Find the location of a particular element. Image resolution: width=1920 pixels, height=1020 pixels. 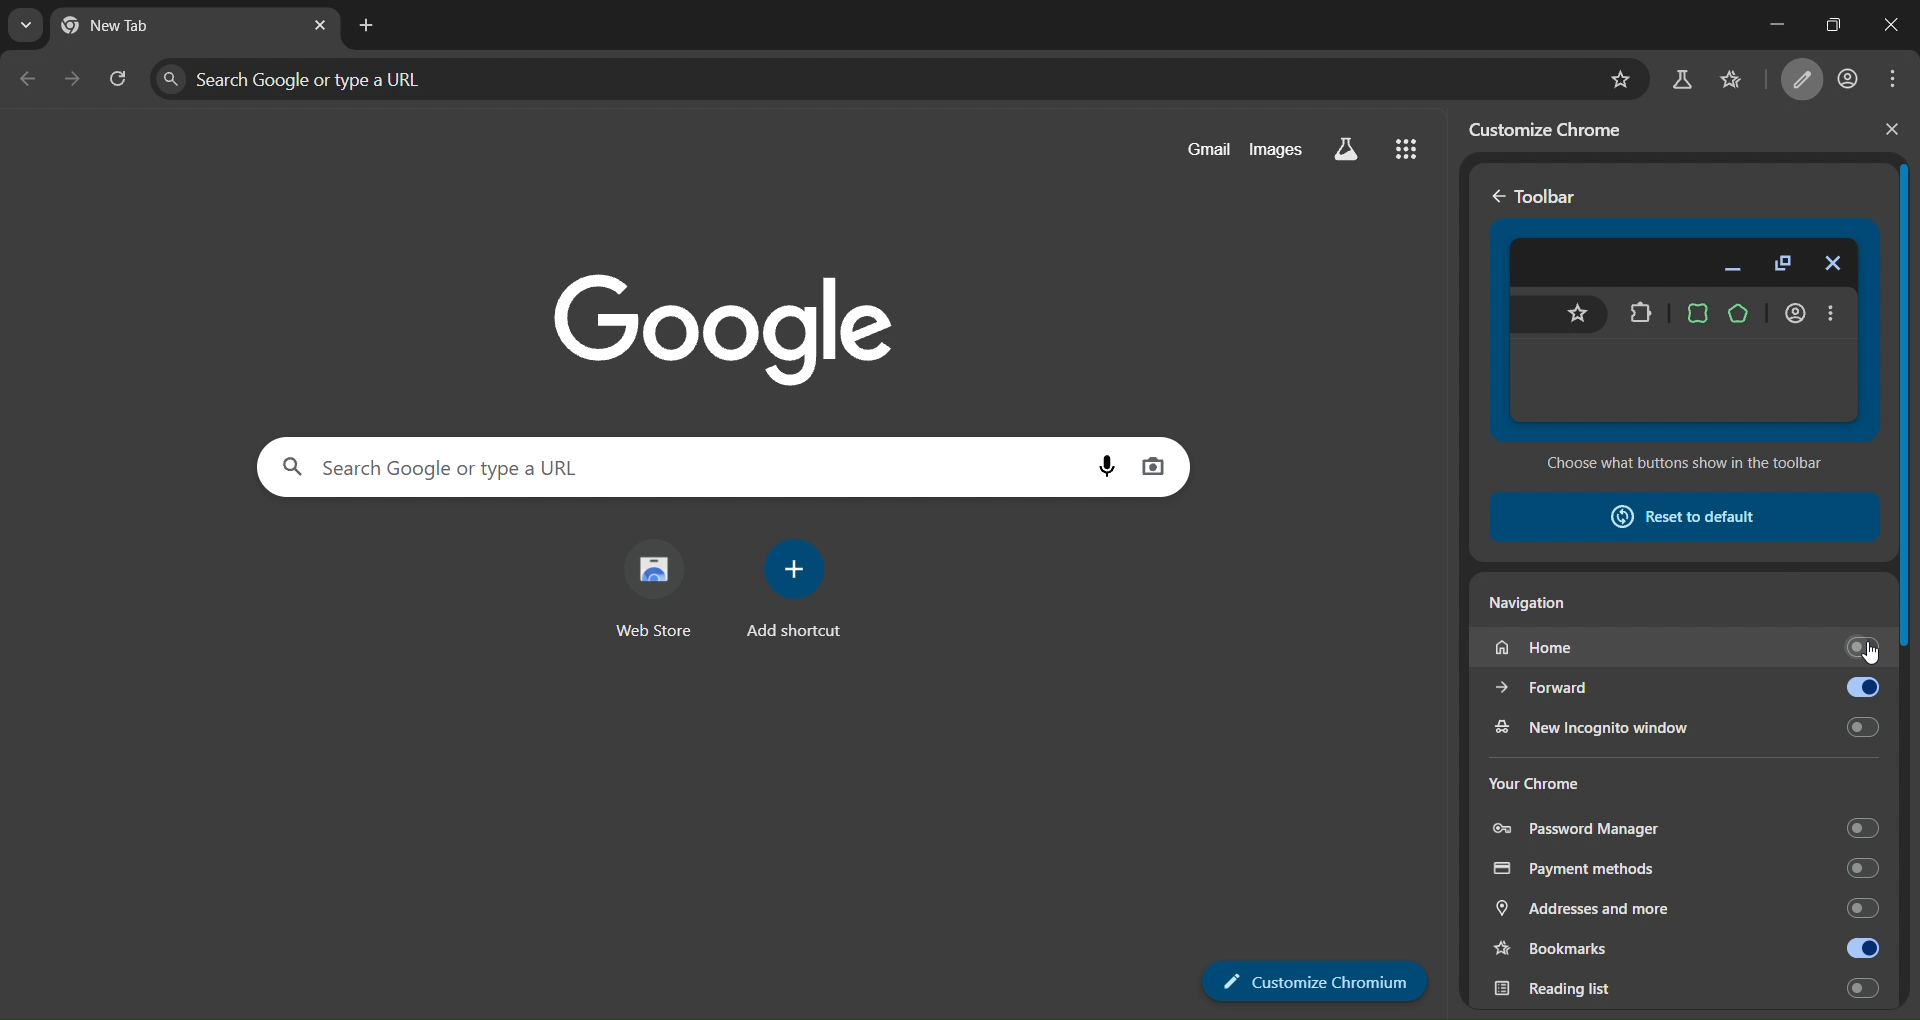

add shortcut is located at coordinates (803, 595).